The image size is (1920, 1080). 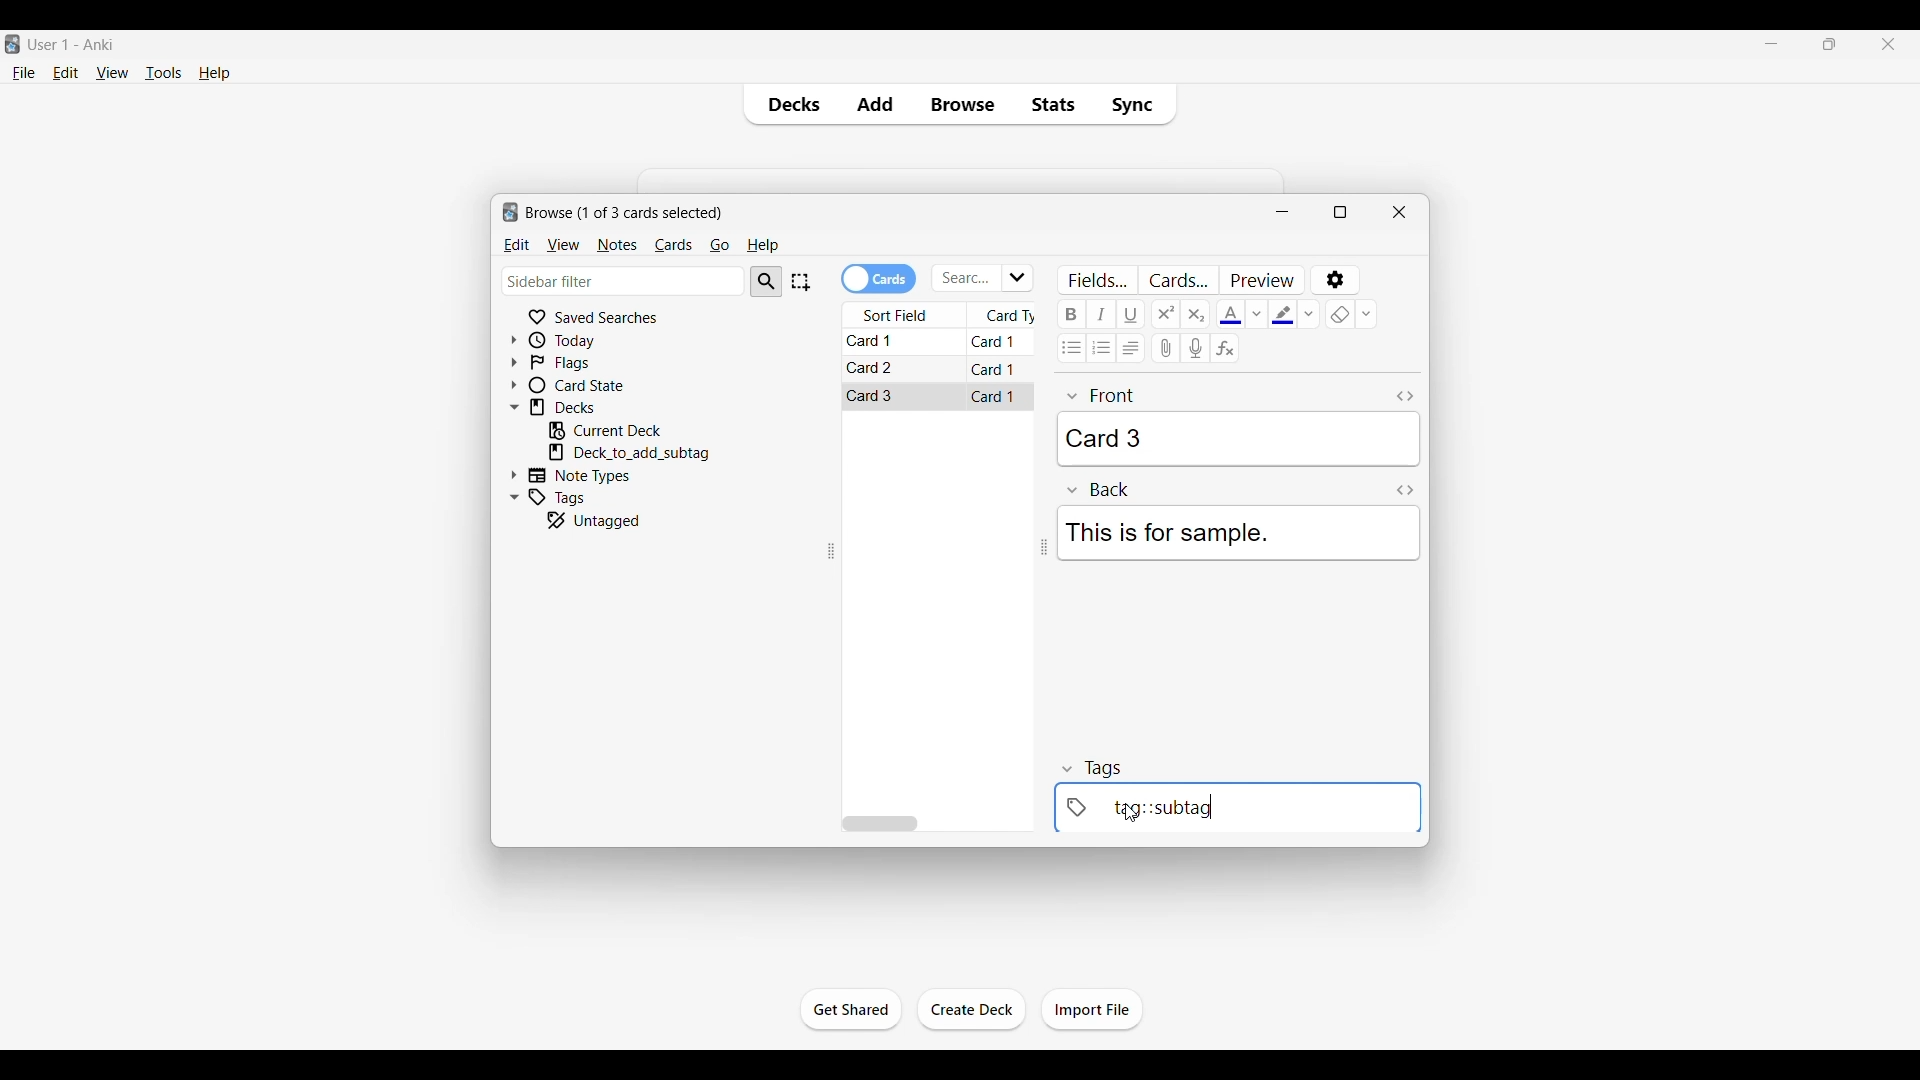 I want to click on Number of cards to browse and window name, so click(x=624, y=213).